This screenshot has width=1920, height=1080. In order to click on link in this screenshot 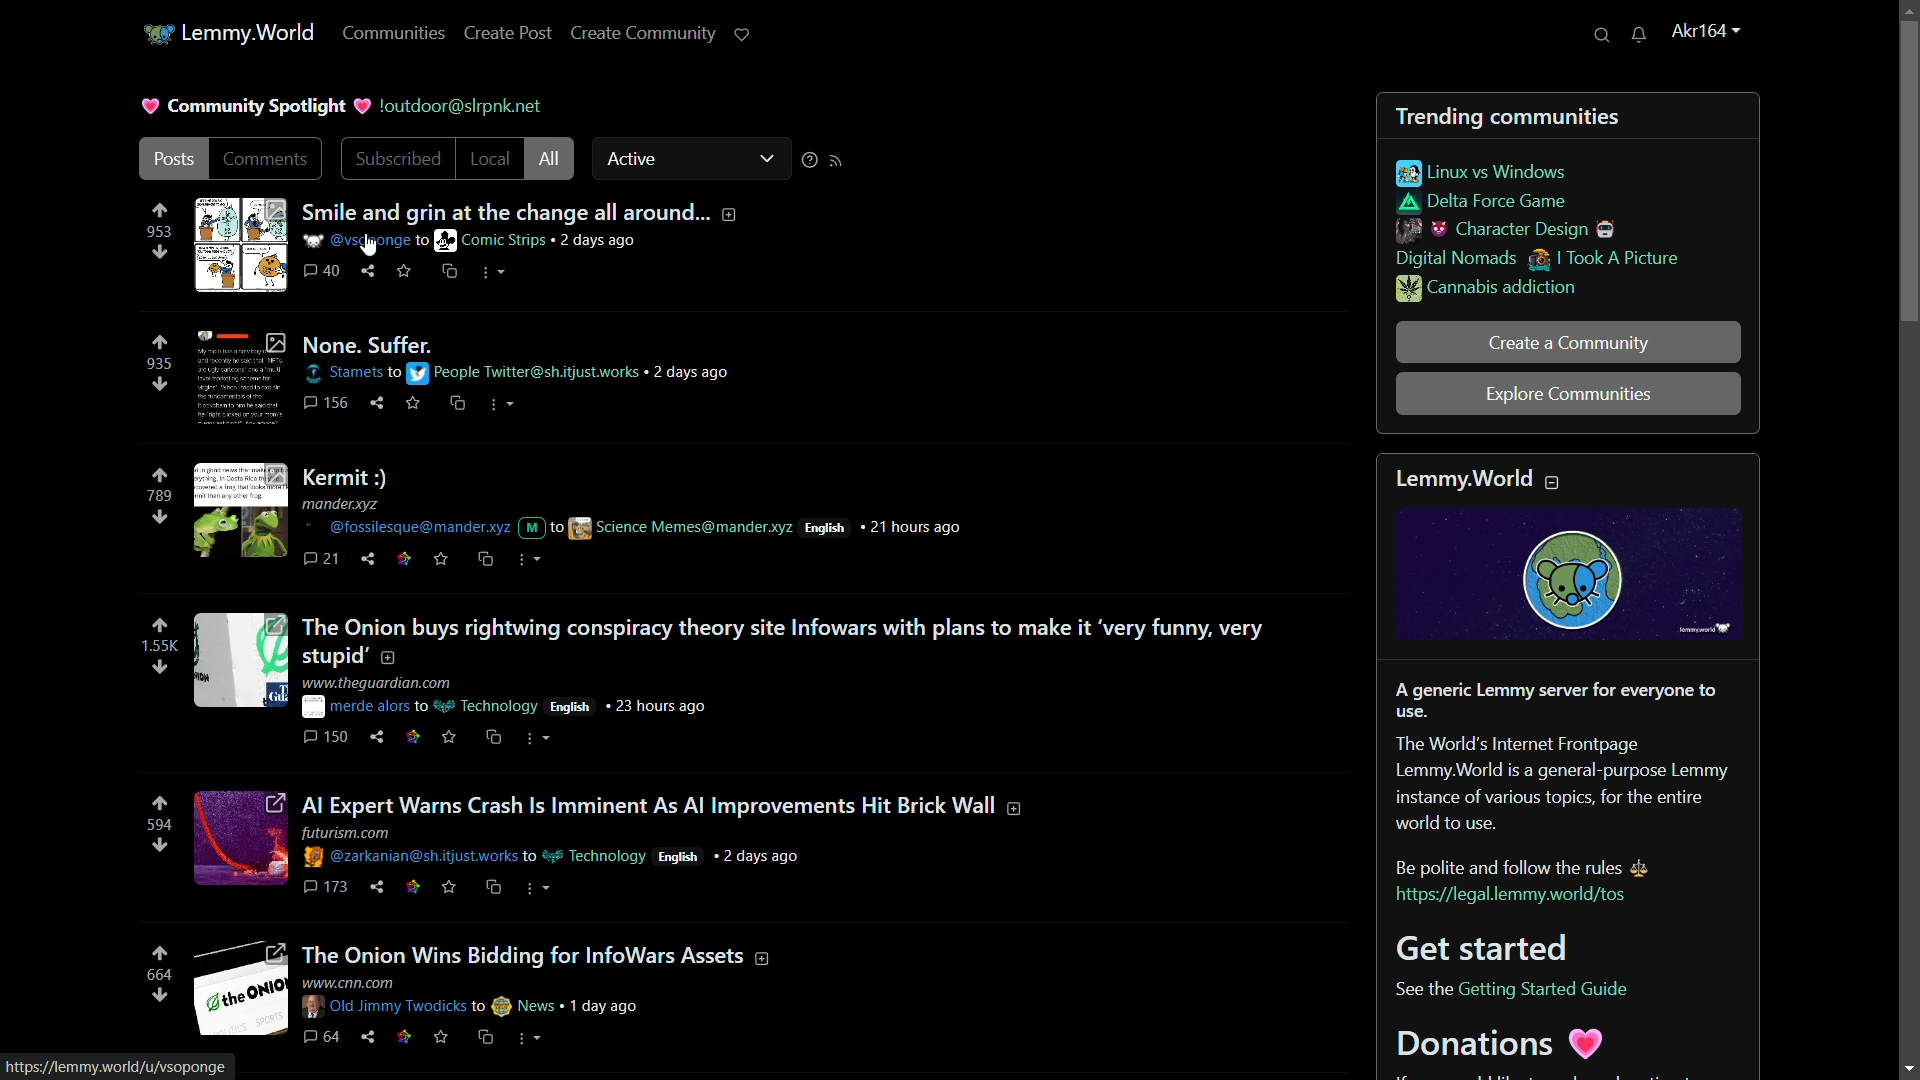, I will do `click(1516, 896)`.